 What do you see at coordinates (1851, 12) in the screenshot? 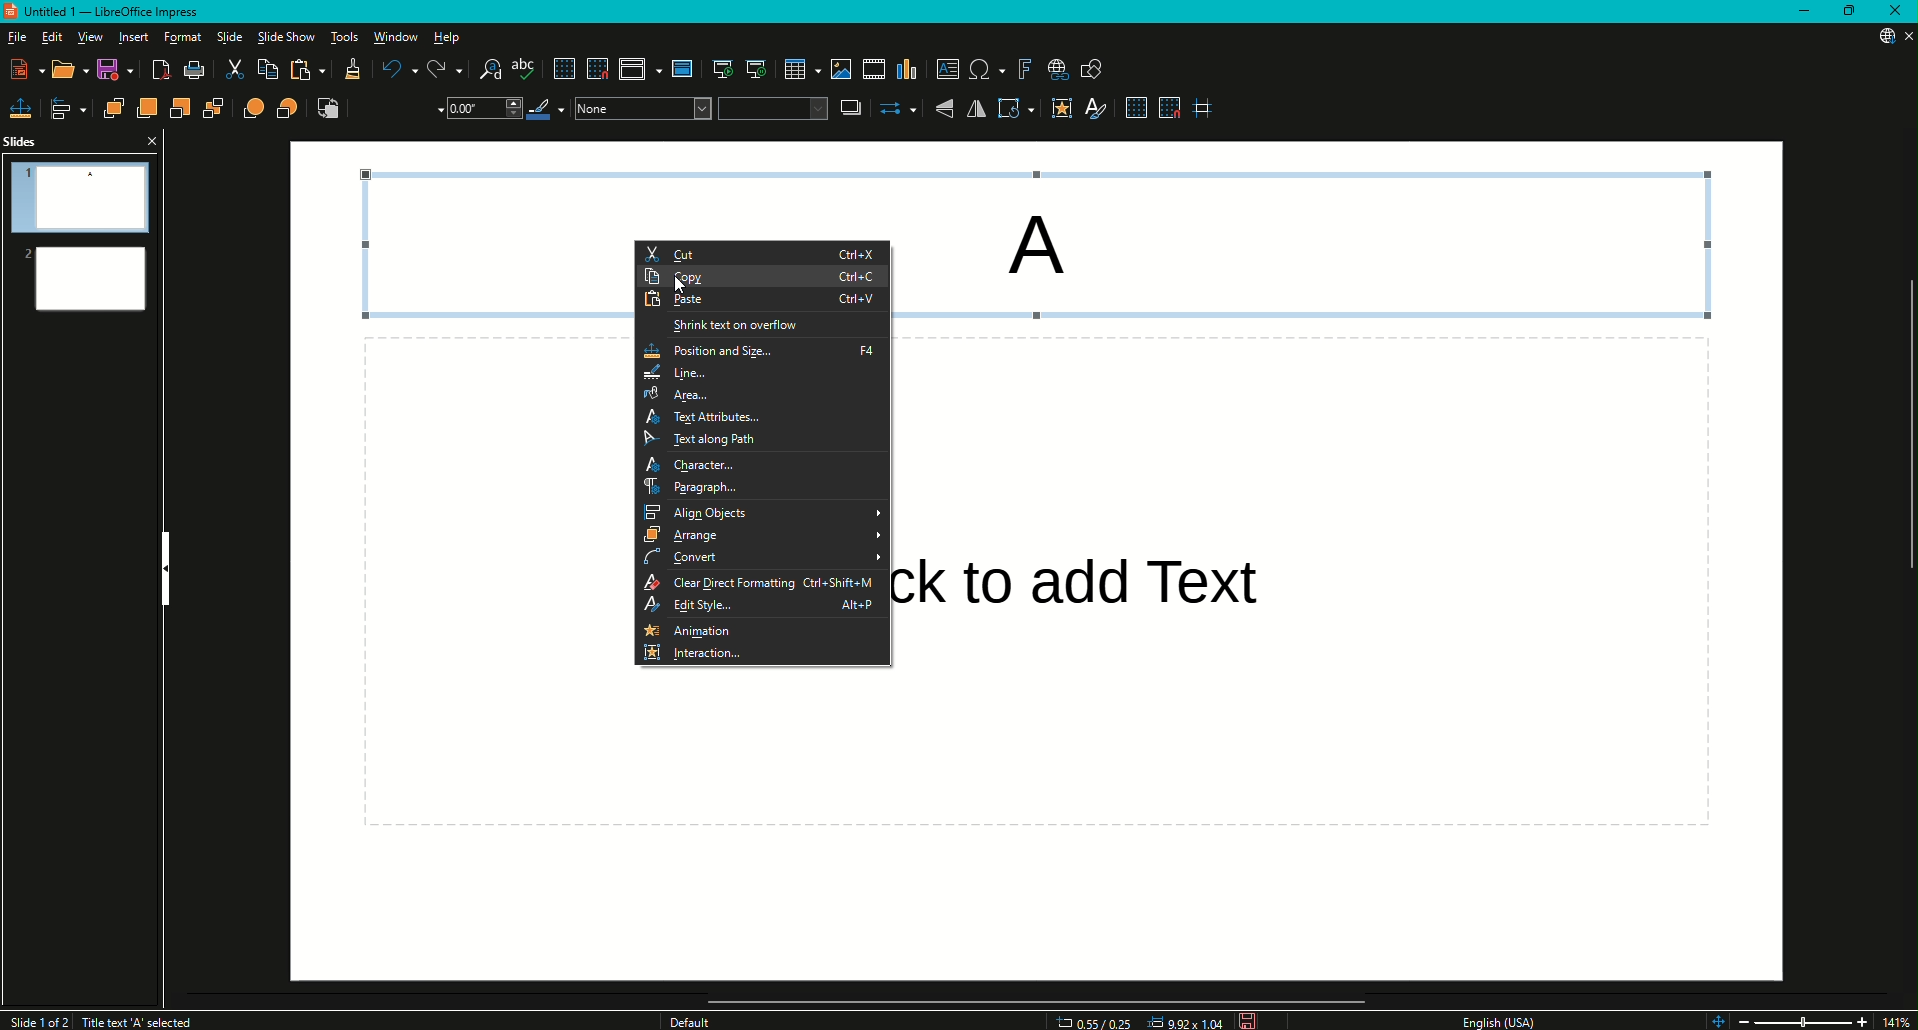
I see `Restore` at bounding box center [1851, 12].